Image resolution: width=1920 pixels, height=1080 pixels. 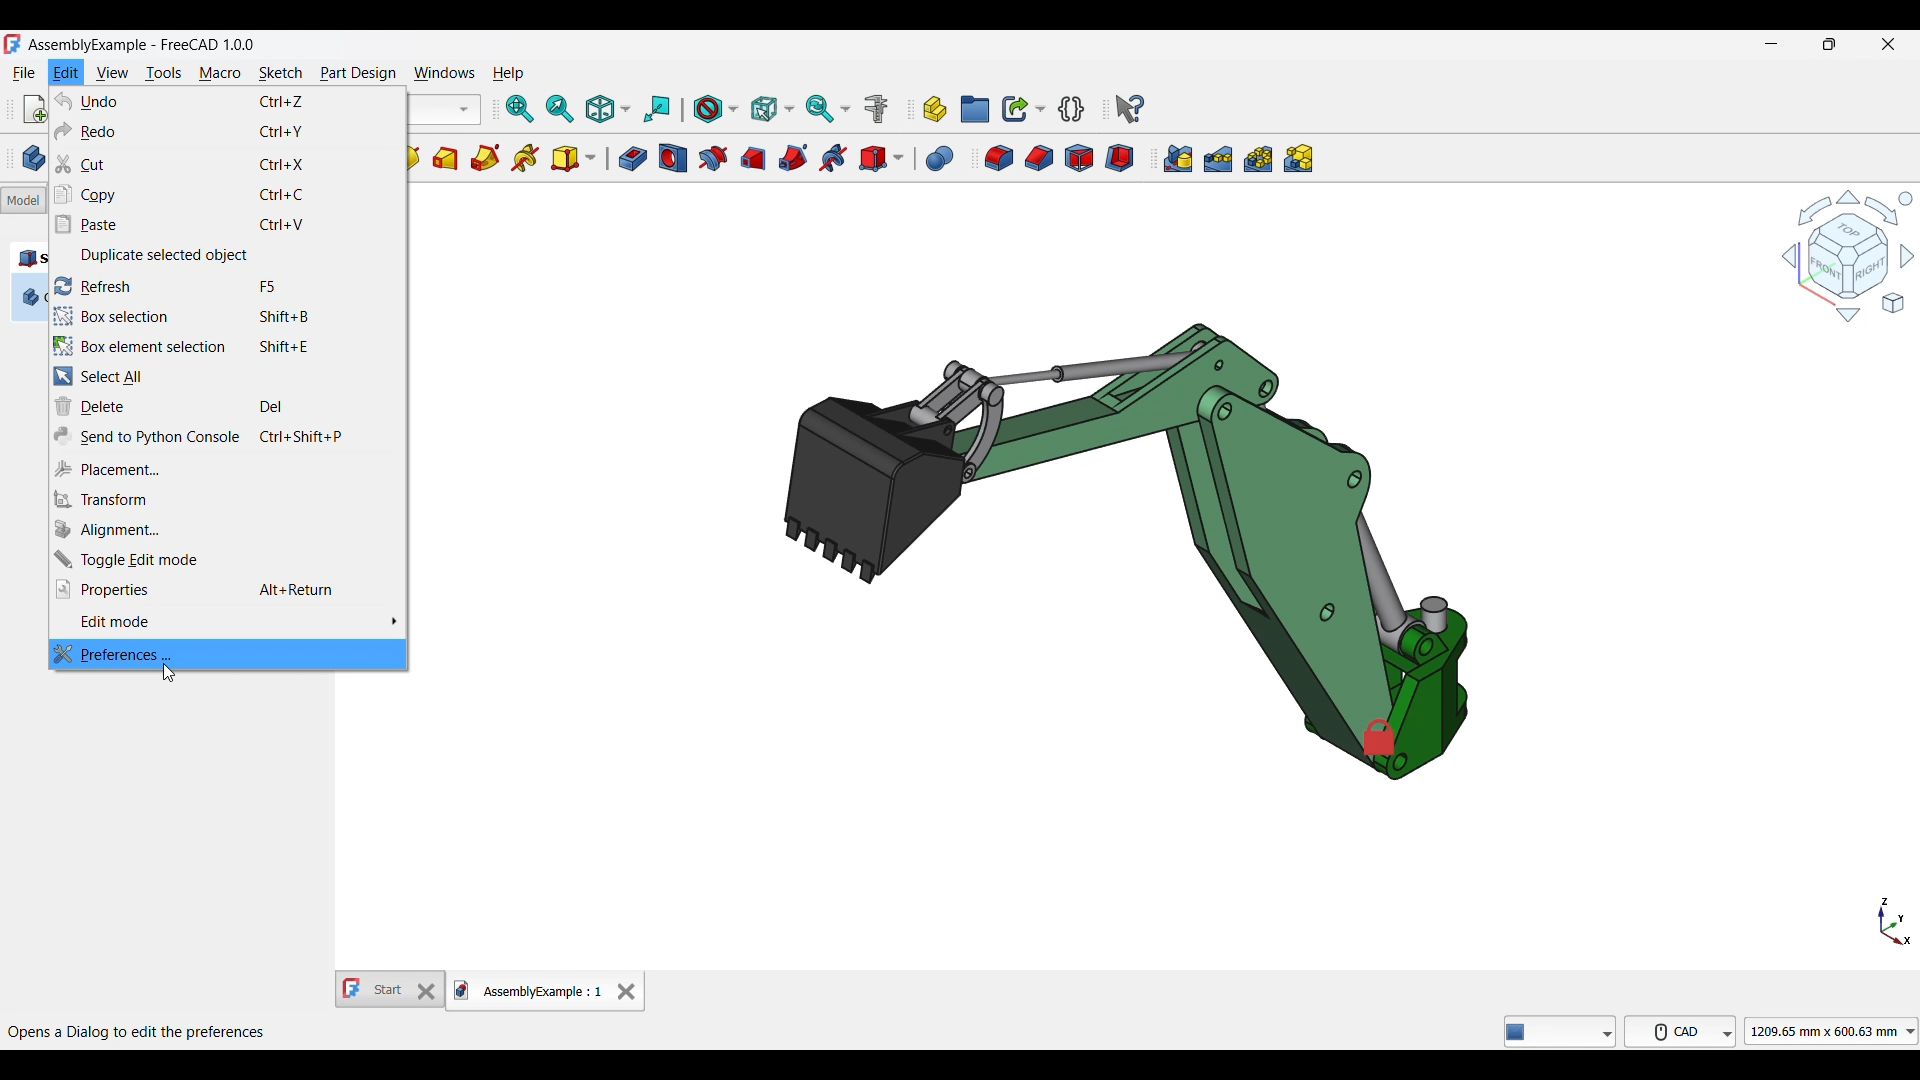 What do you see at coordinates (13, 44) in the screenshot?
I see `Software logo` at bounding box center [13, 44].